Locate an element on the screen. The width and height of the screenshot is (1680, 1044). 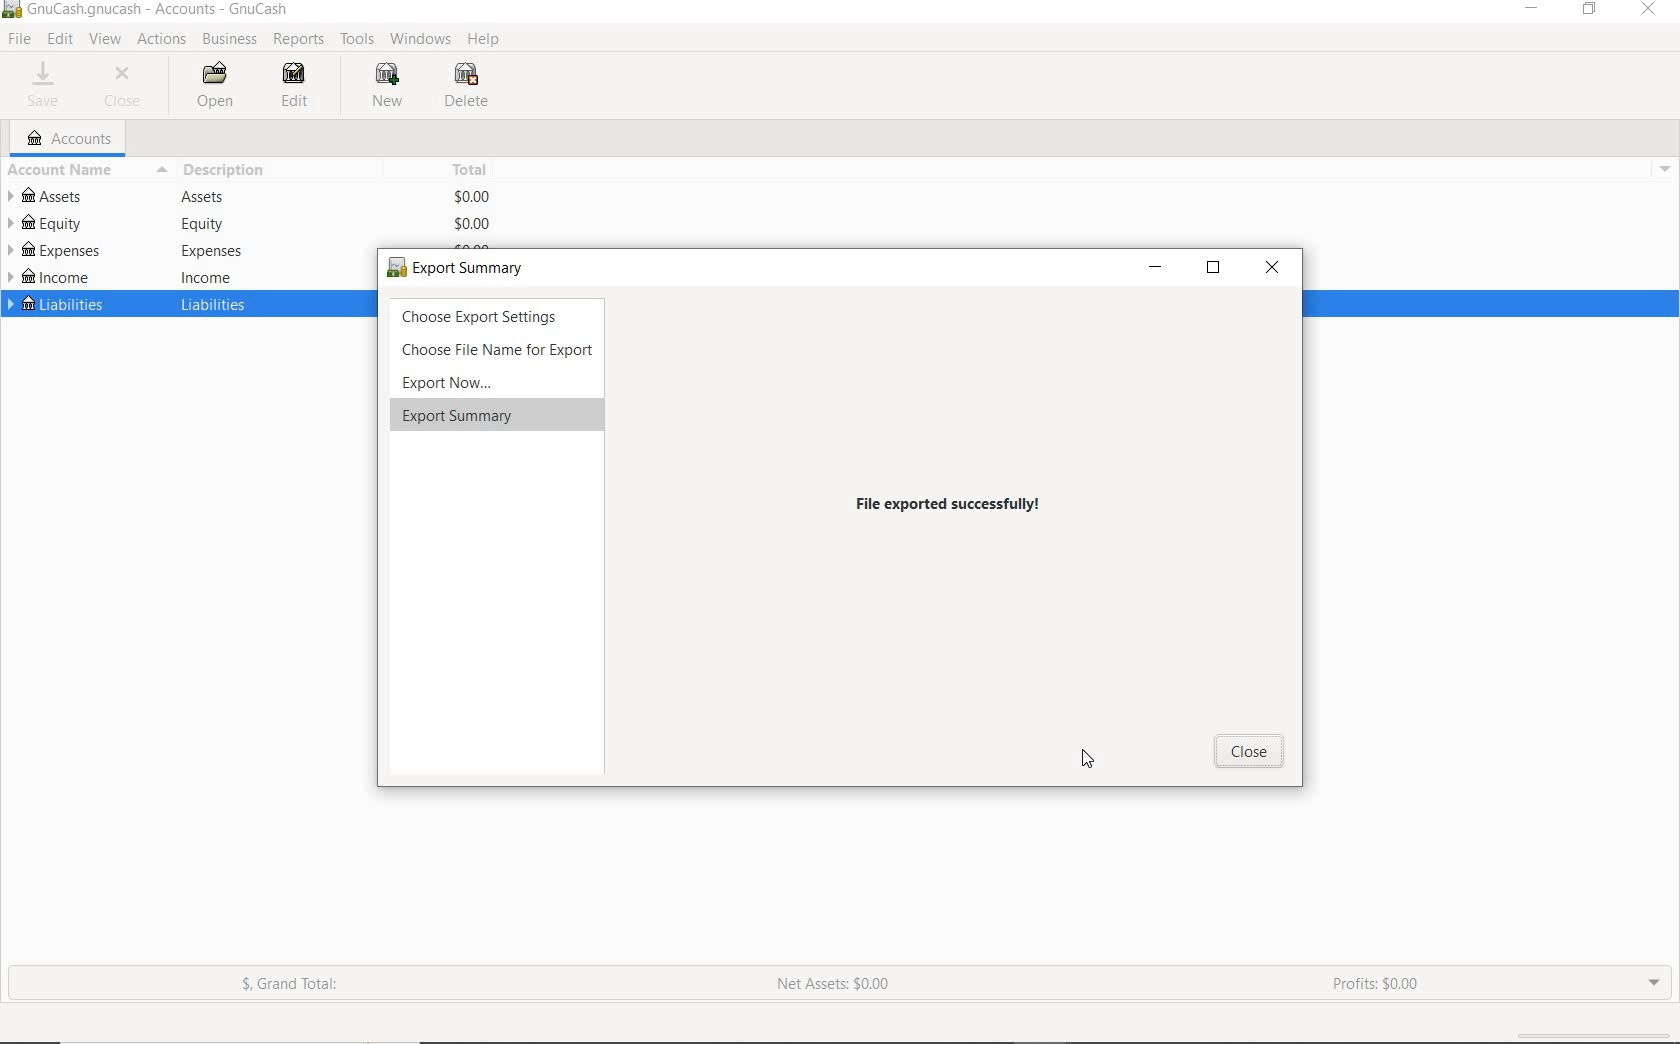
EDIT is located at coordinates (290, 88).